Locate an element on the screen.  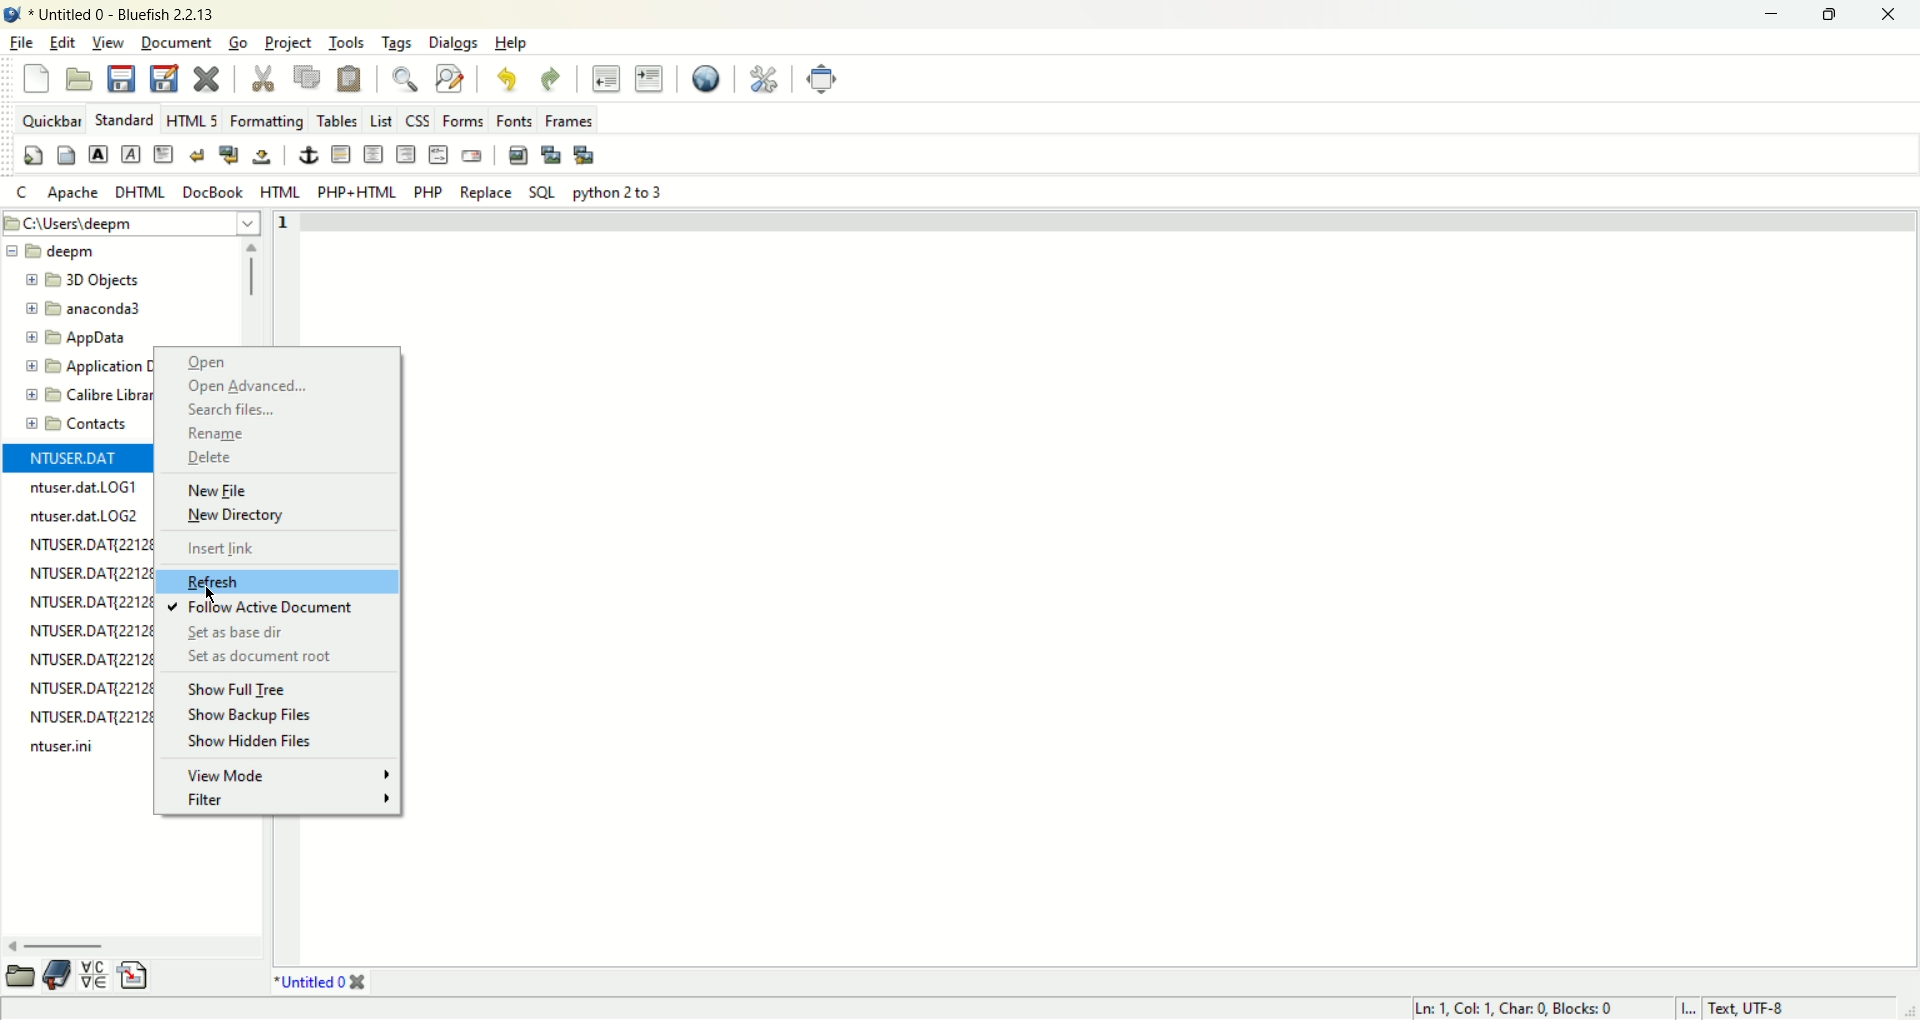
ntuser.dat.LOG2 is located at coordinates (85, 515).